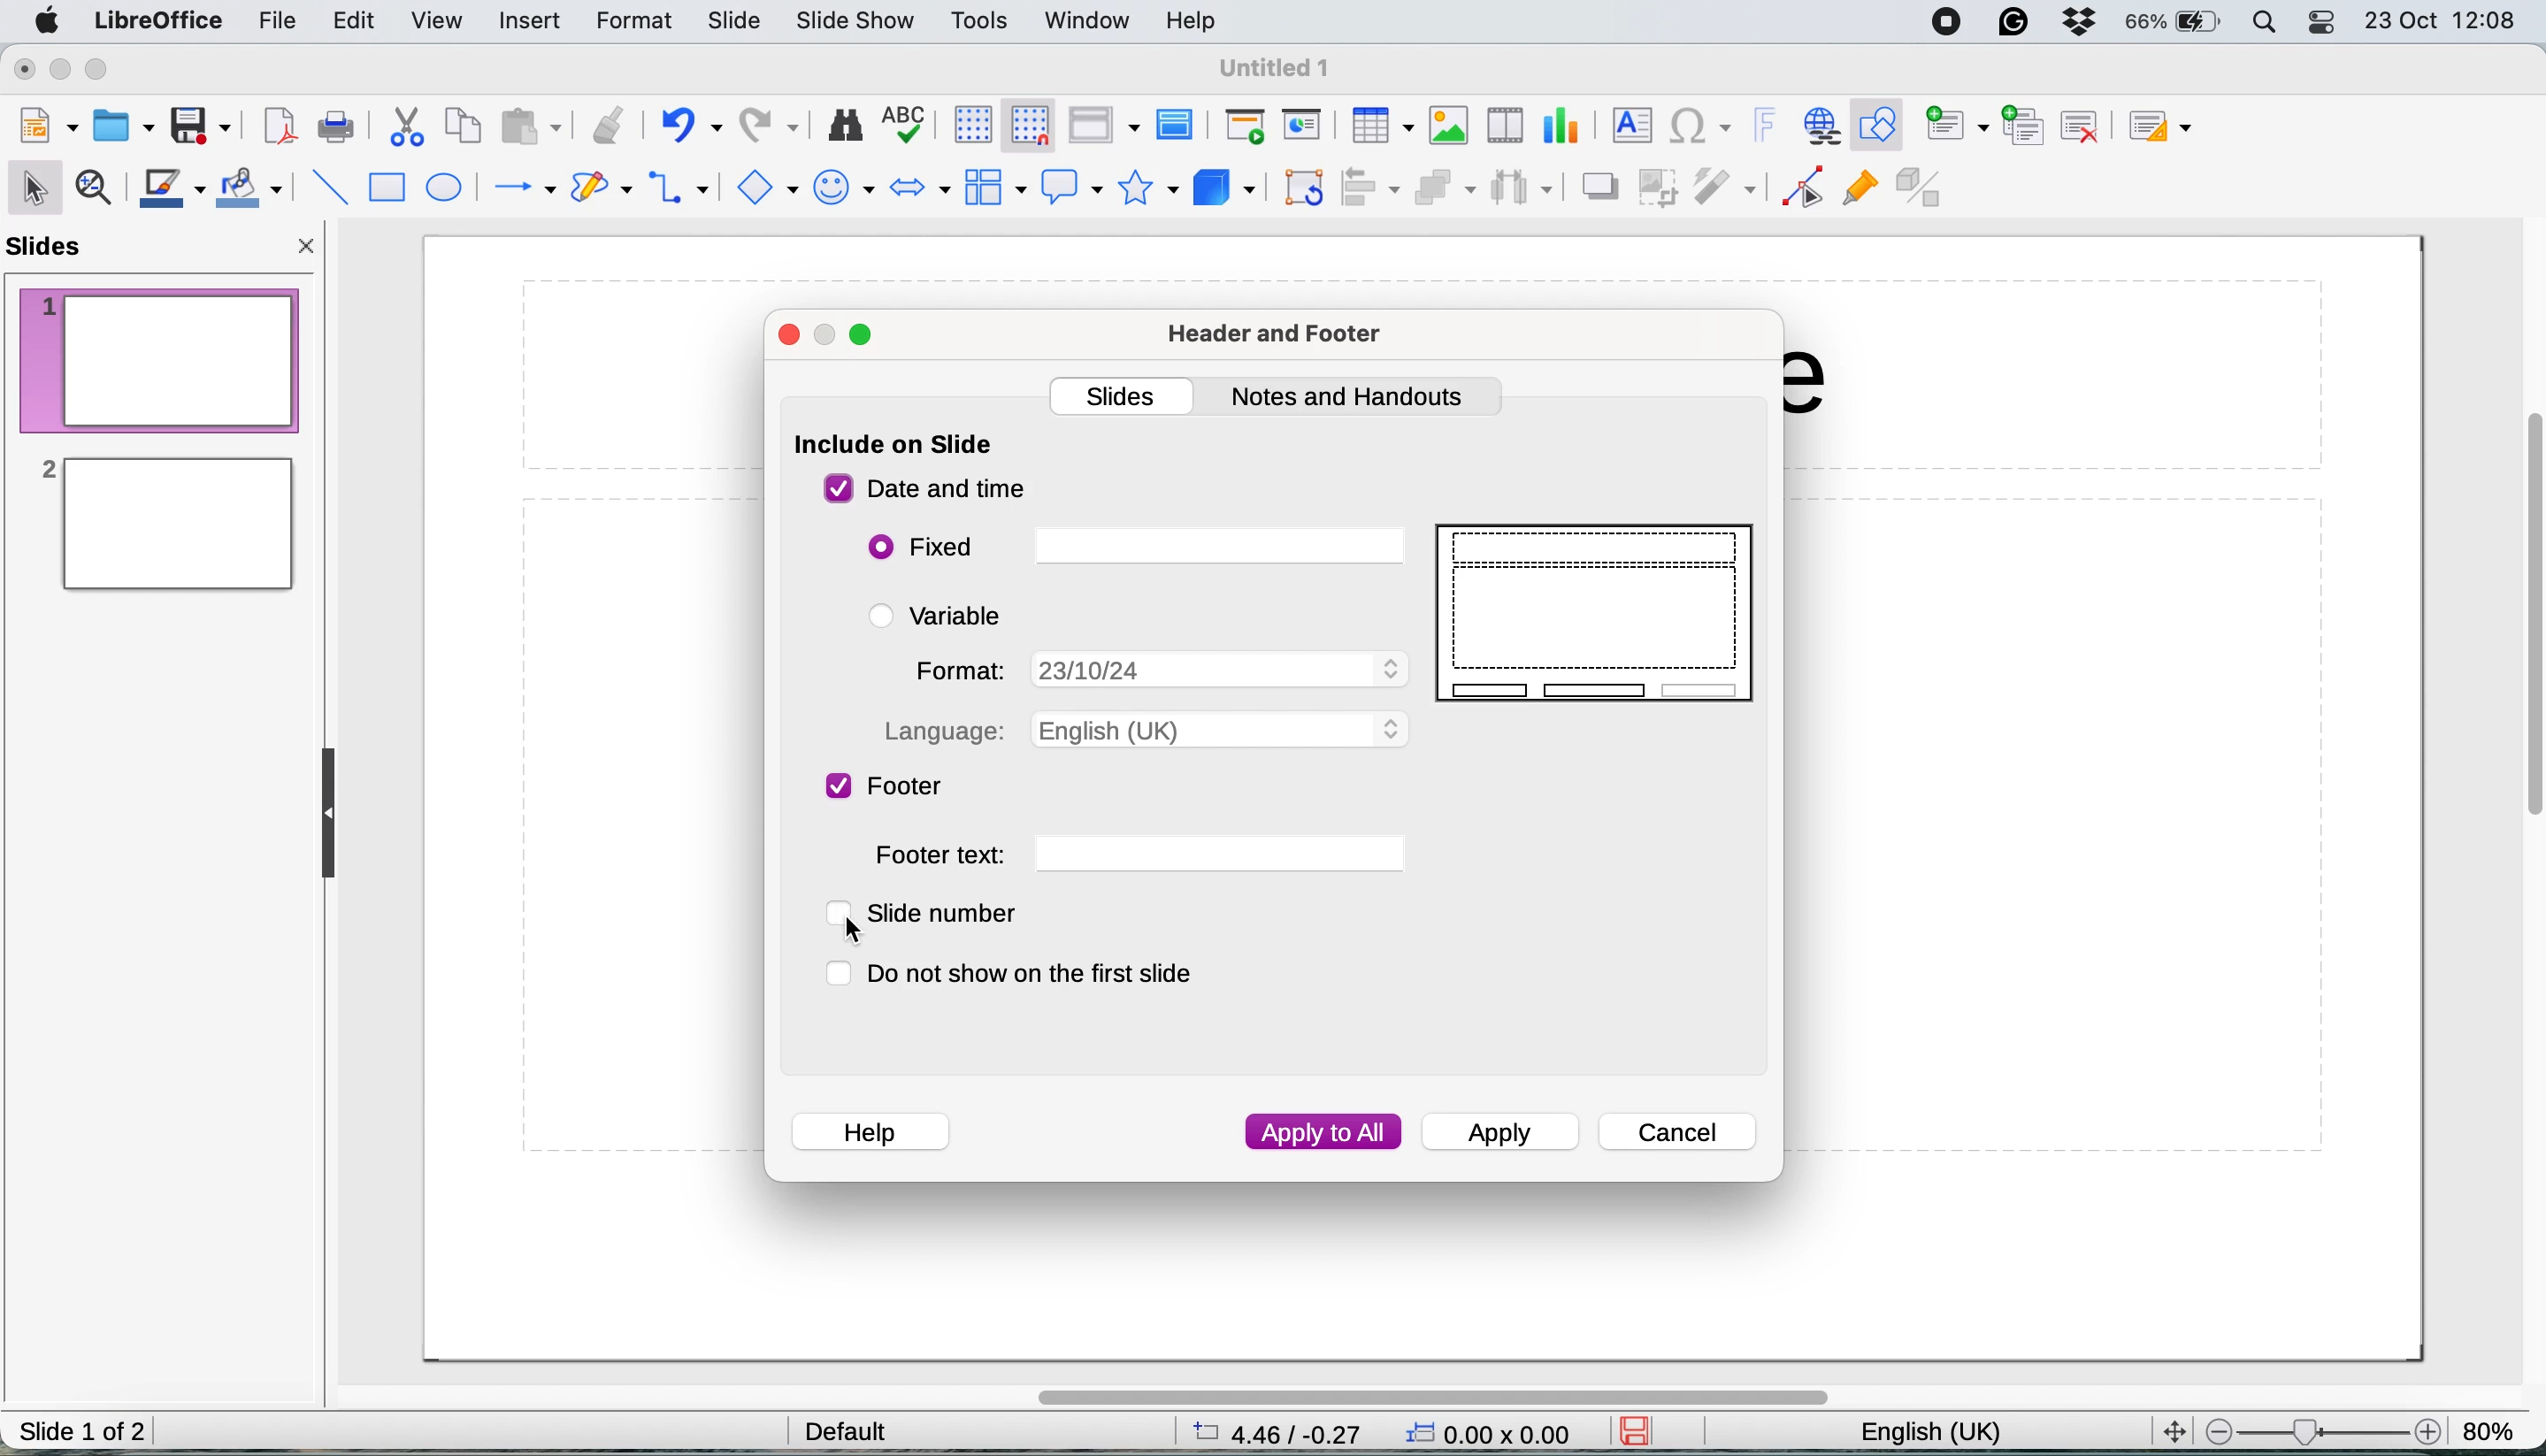 This screenshot has width=2546, height=1456. Describe the element at coordinates (446, 189) in the screenshot. I see `ellipse` at that location.